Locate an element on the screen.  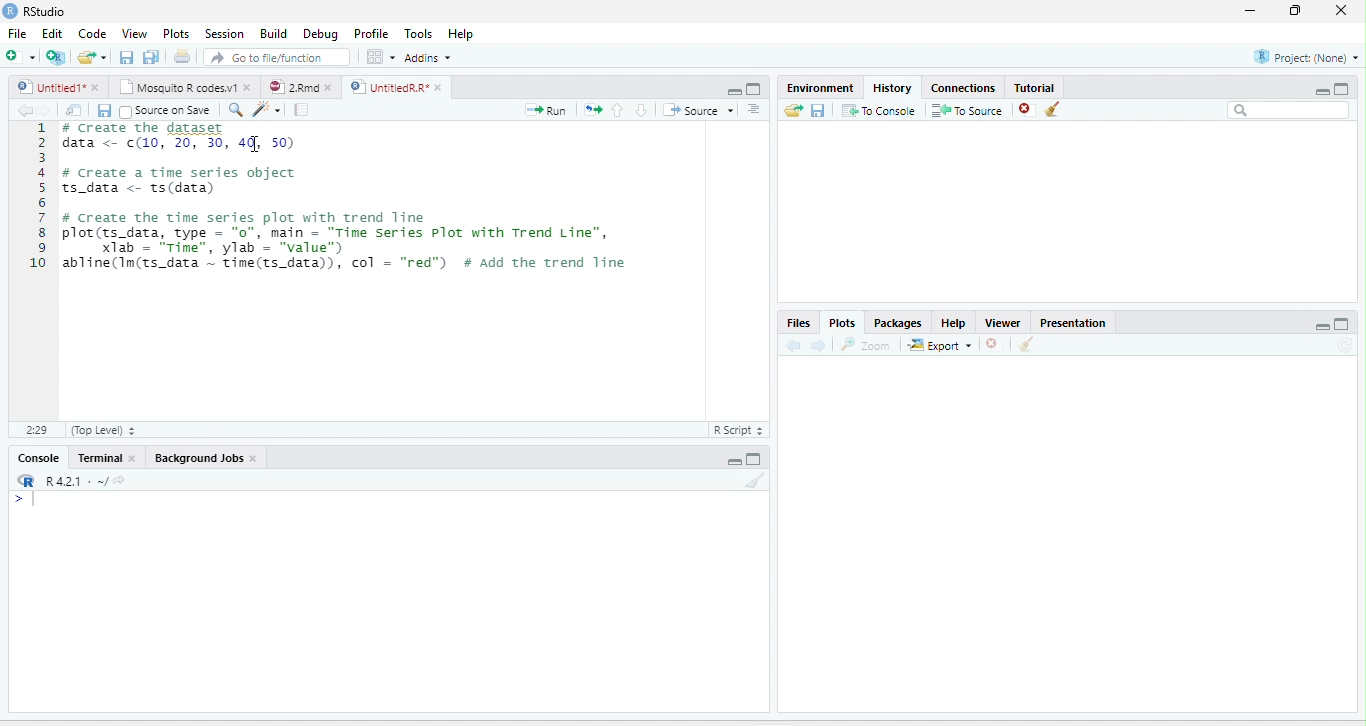
close is located at coordinates (1341, 11).